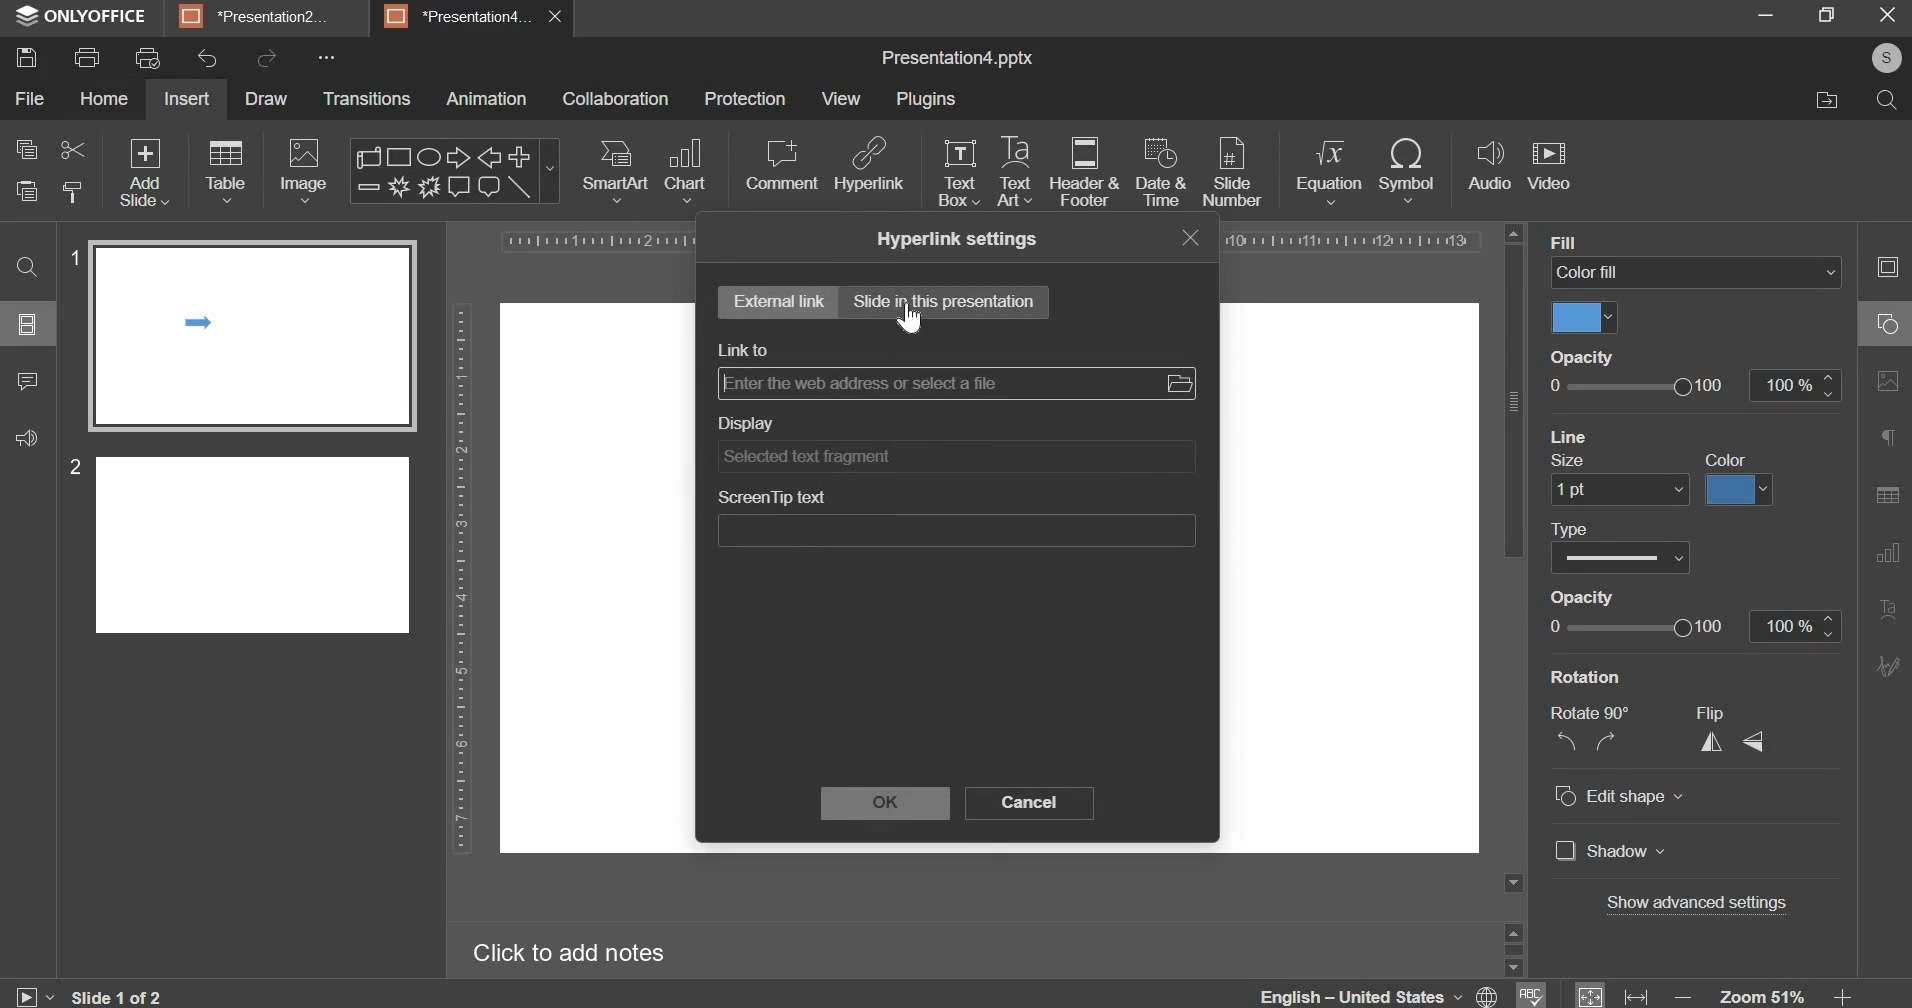 The image size is (1912, 1008). Describe the element at coordinates (242, 331) in the screenshot. I see `slide 1` at that location.